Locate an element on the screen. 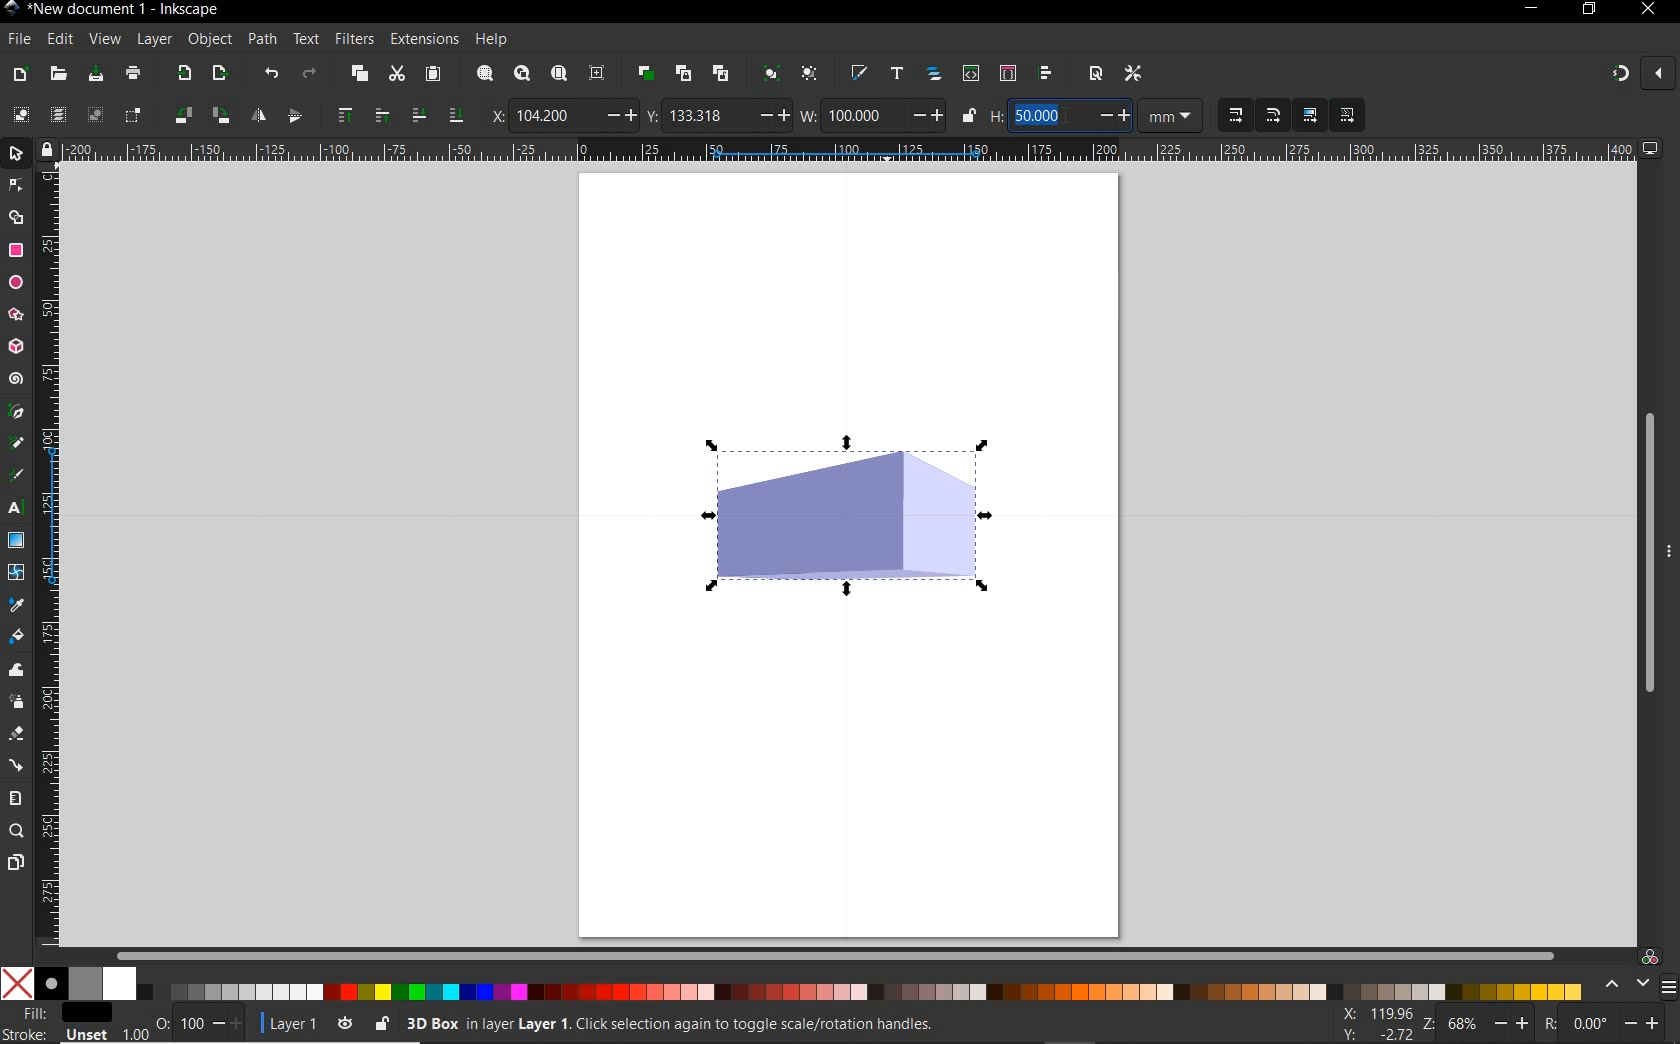  pen tool is located at coordinates (15, 413).